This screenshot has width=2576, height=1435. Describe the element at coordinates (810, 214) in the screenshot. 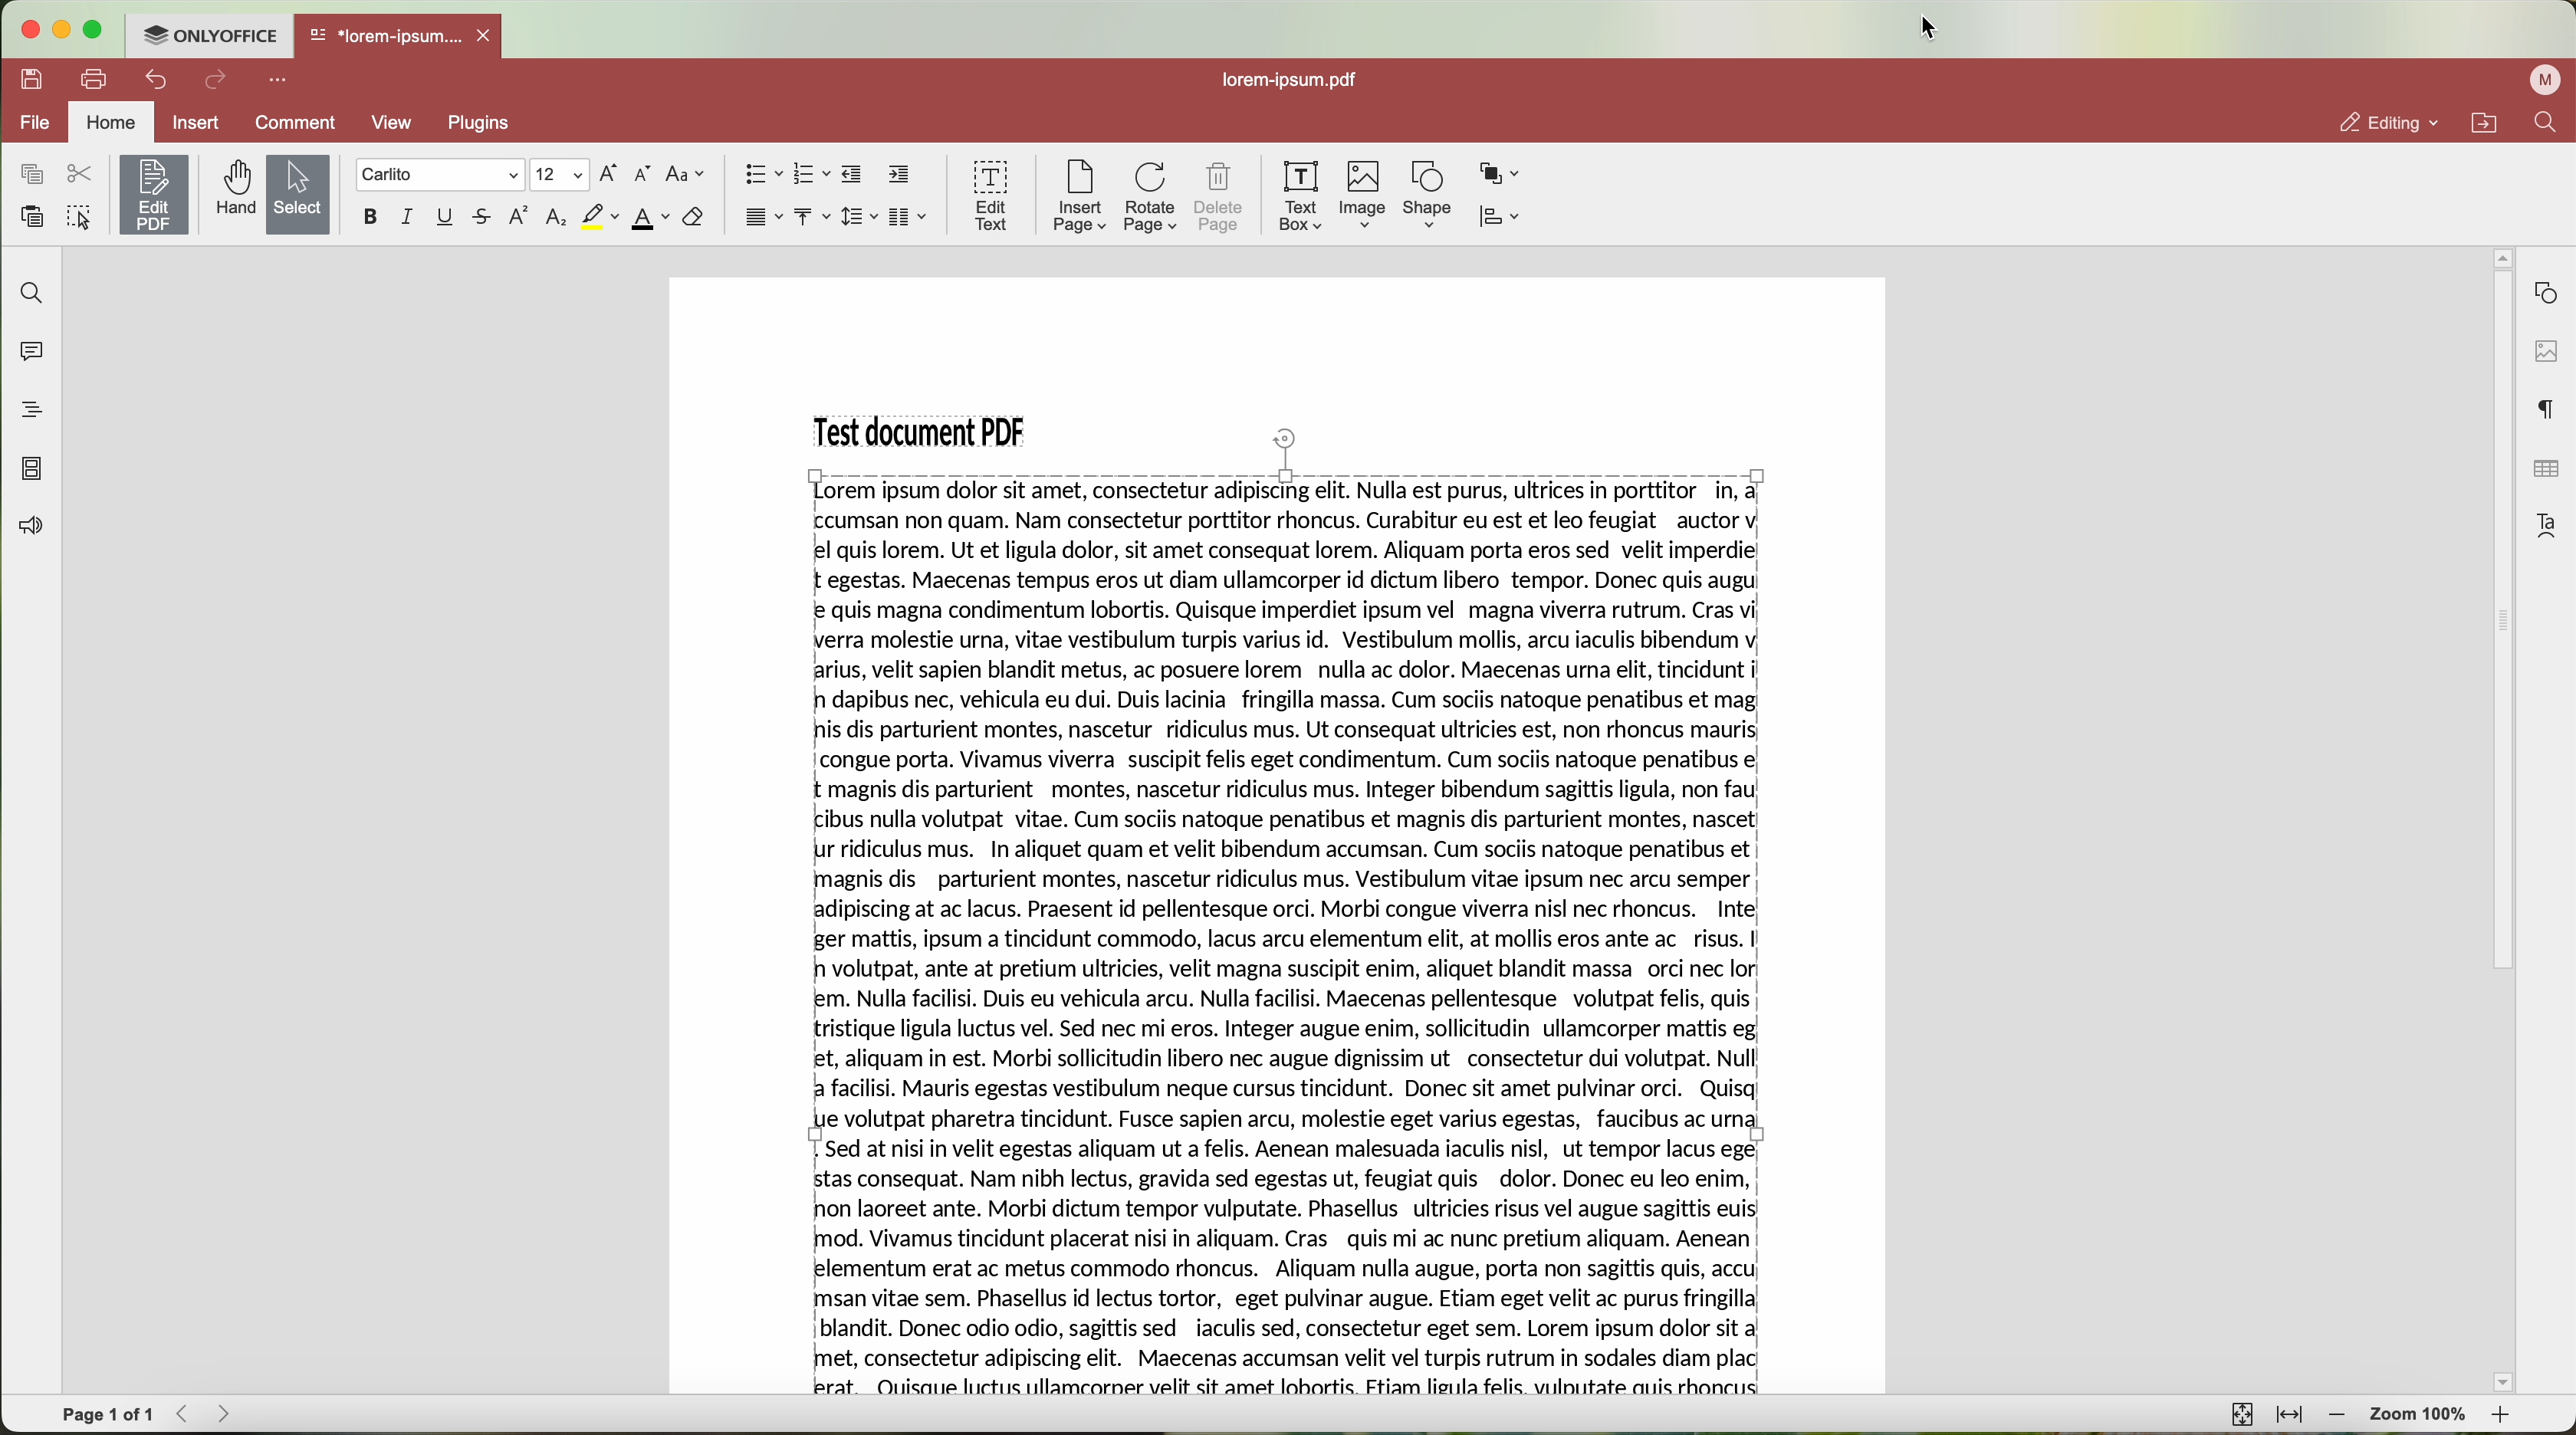

I see `vertical align` at that location.